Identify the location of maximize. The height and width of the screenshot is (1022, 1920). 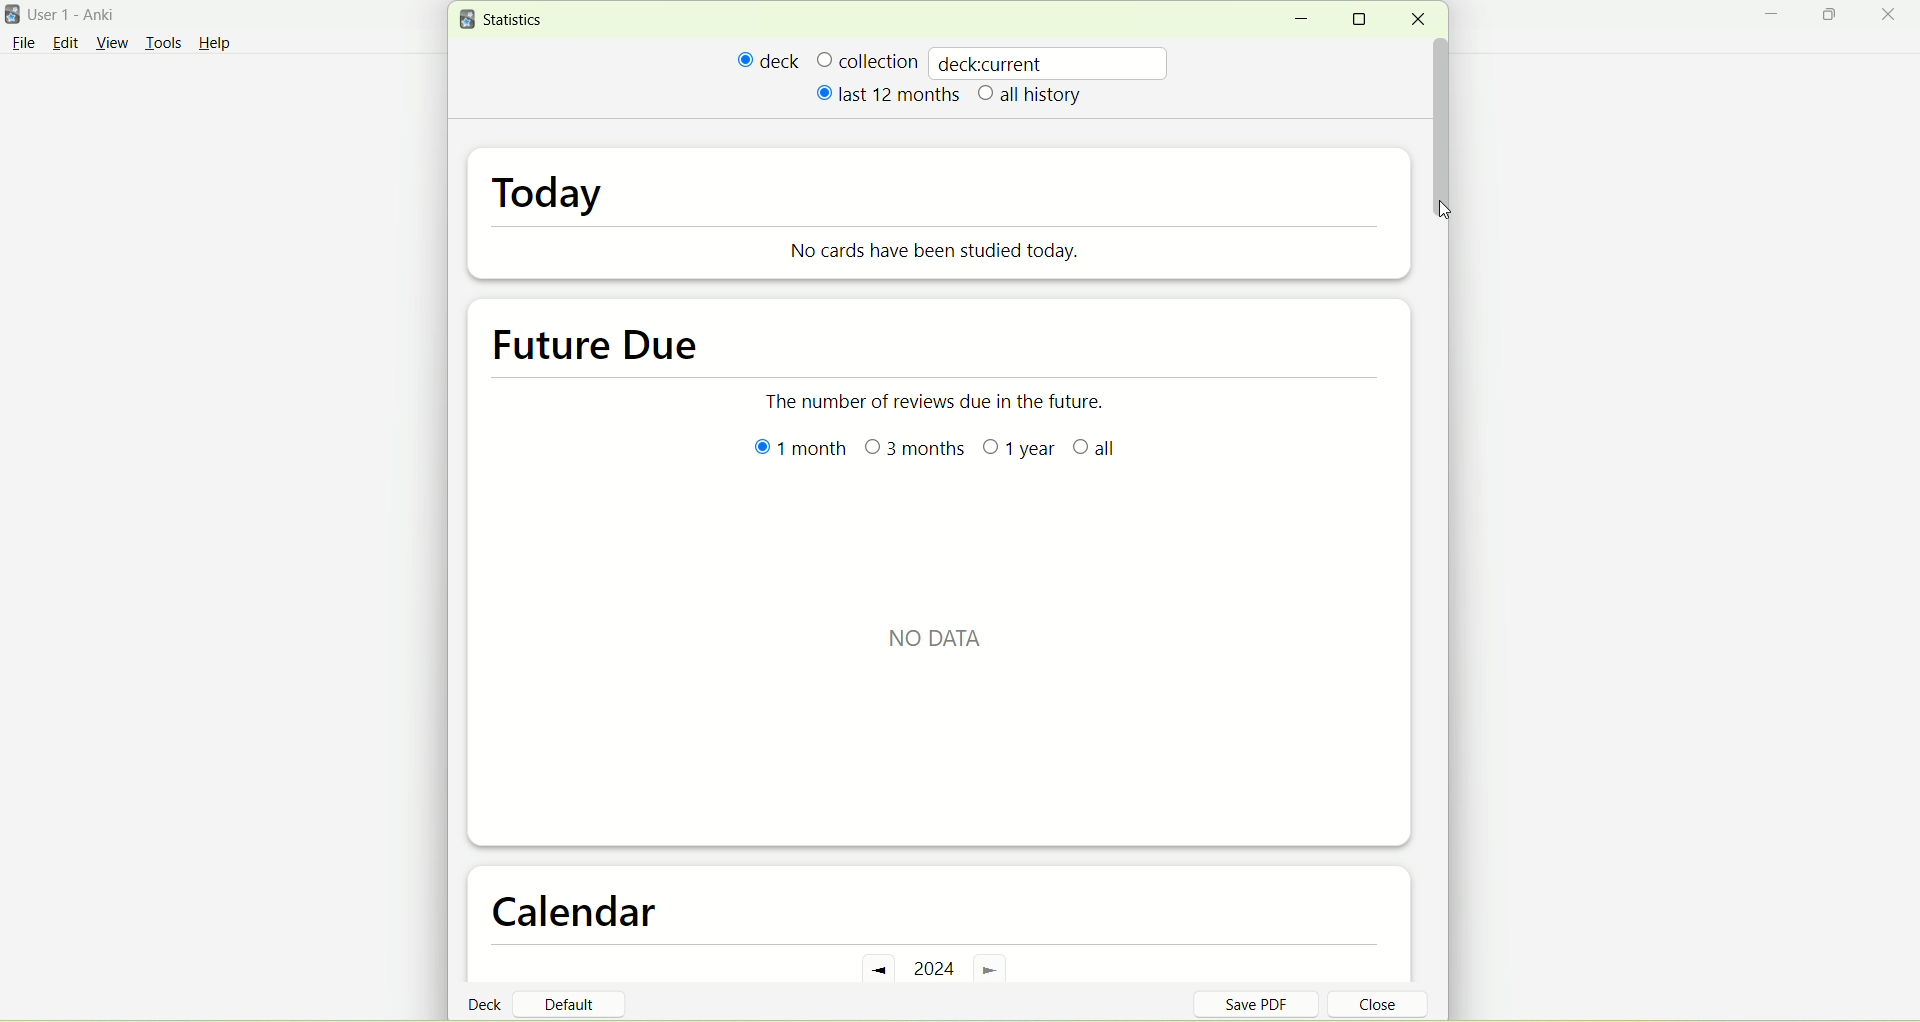
(1832, 18).